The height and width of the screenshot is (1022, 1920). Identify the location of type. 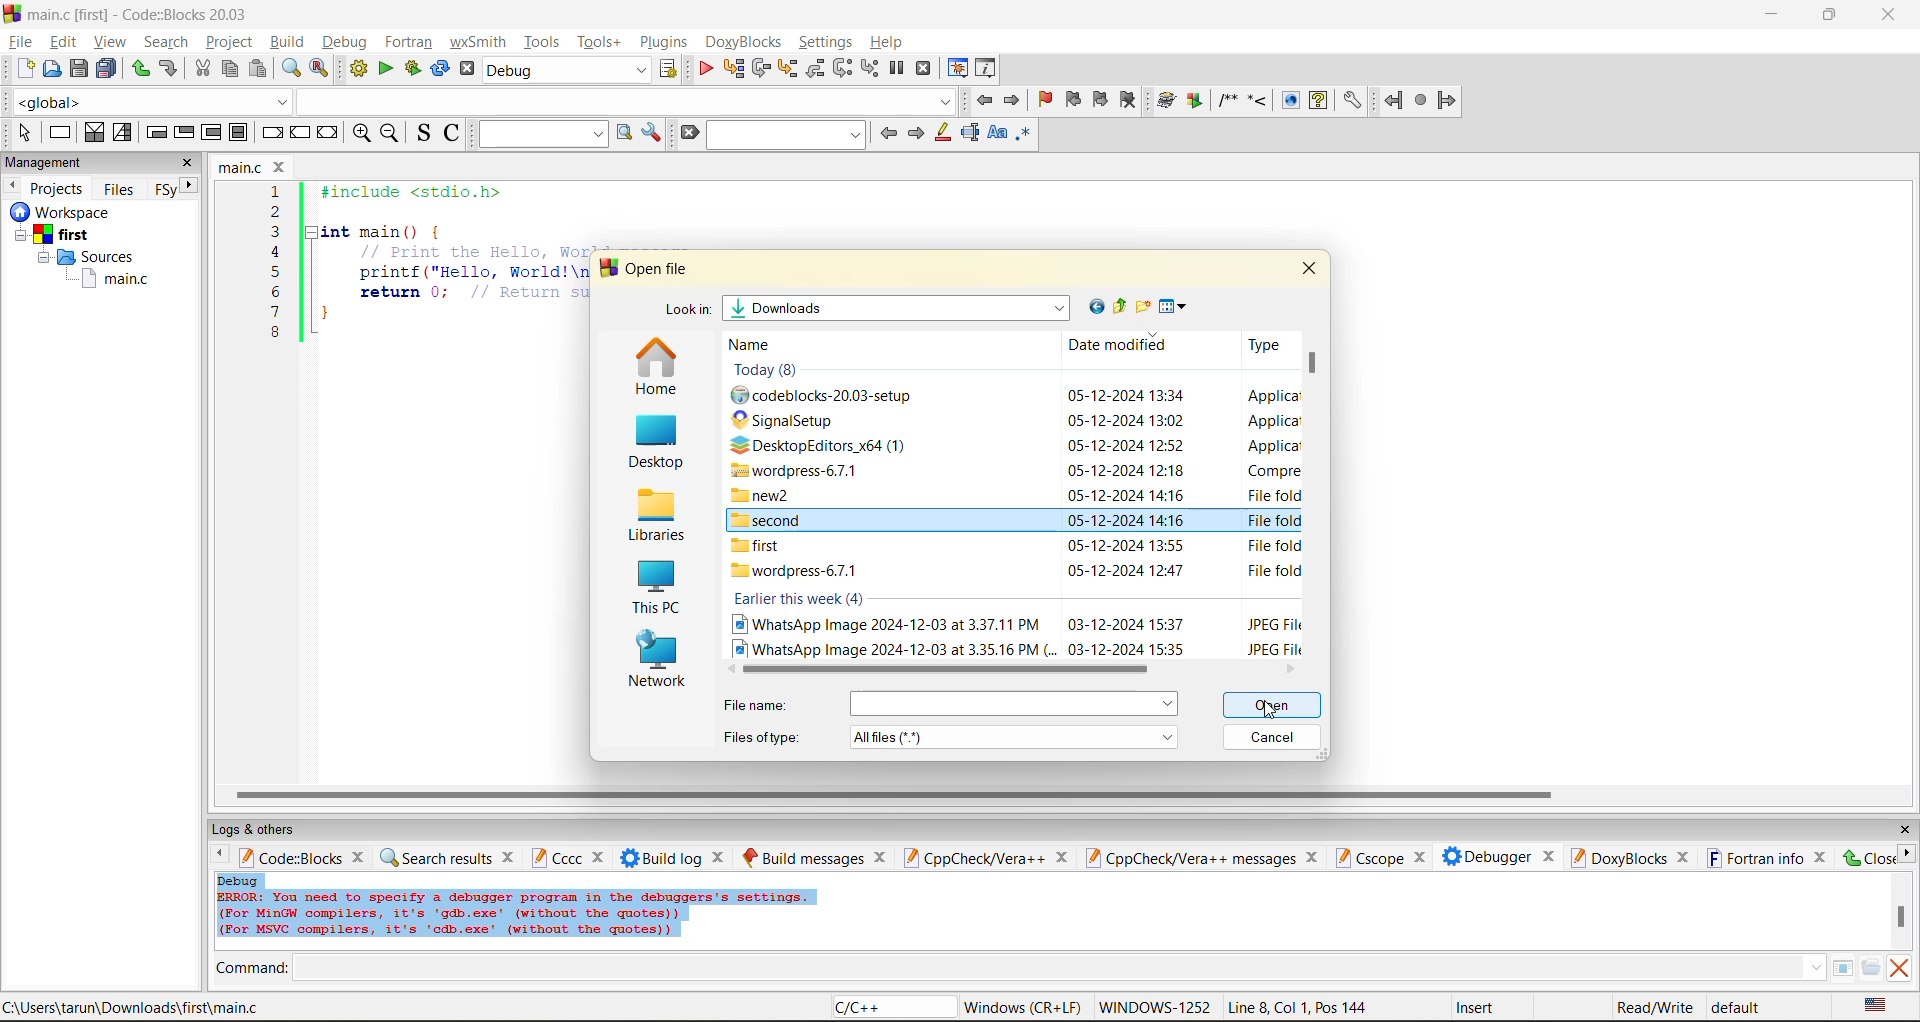
(1271, 446).